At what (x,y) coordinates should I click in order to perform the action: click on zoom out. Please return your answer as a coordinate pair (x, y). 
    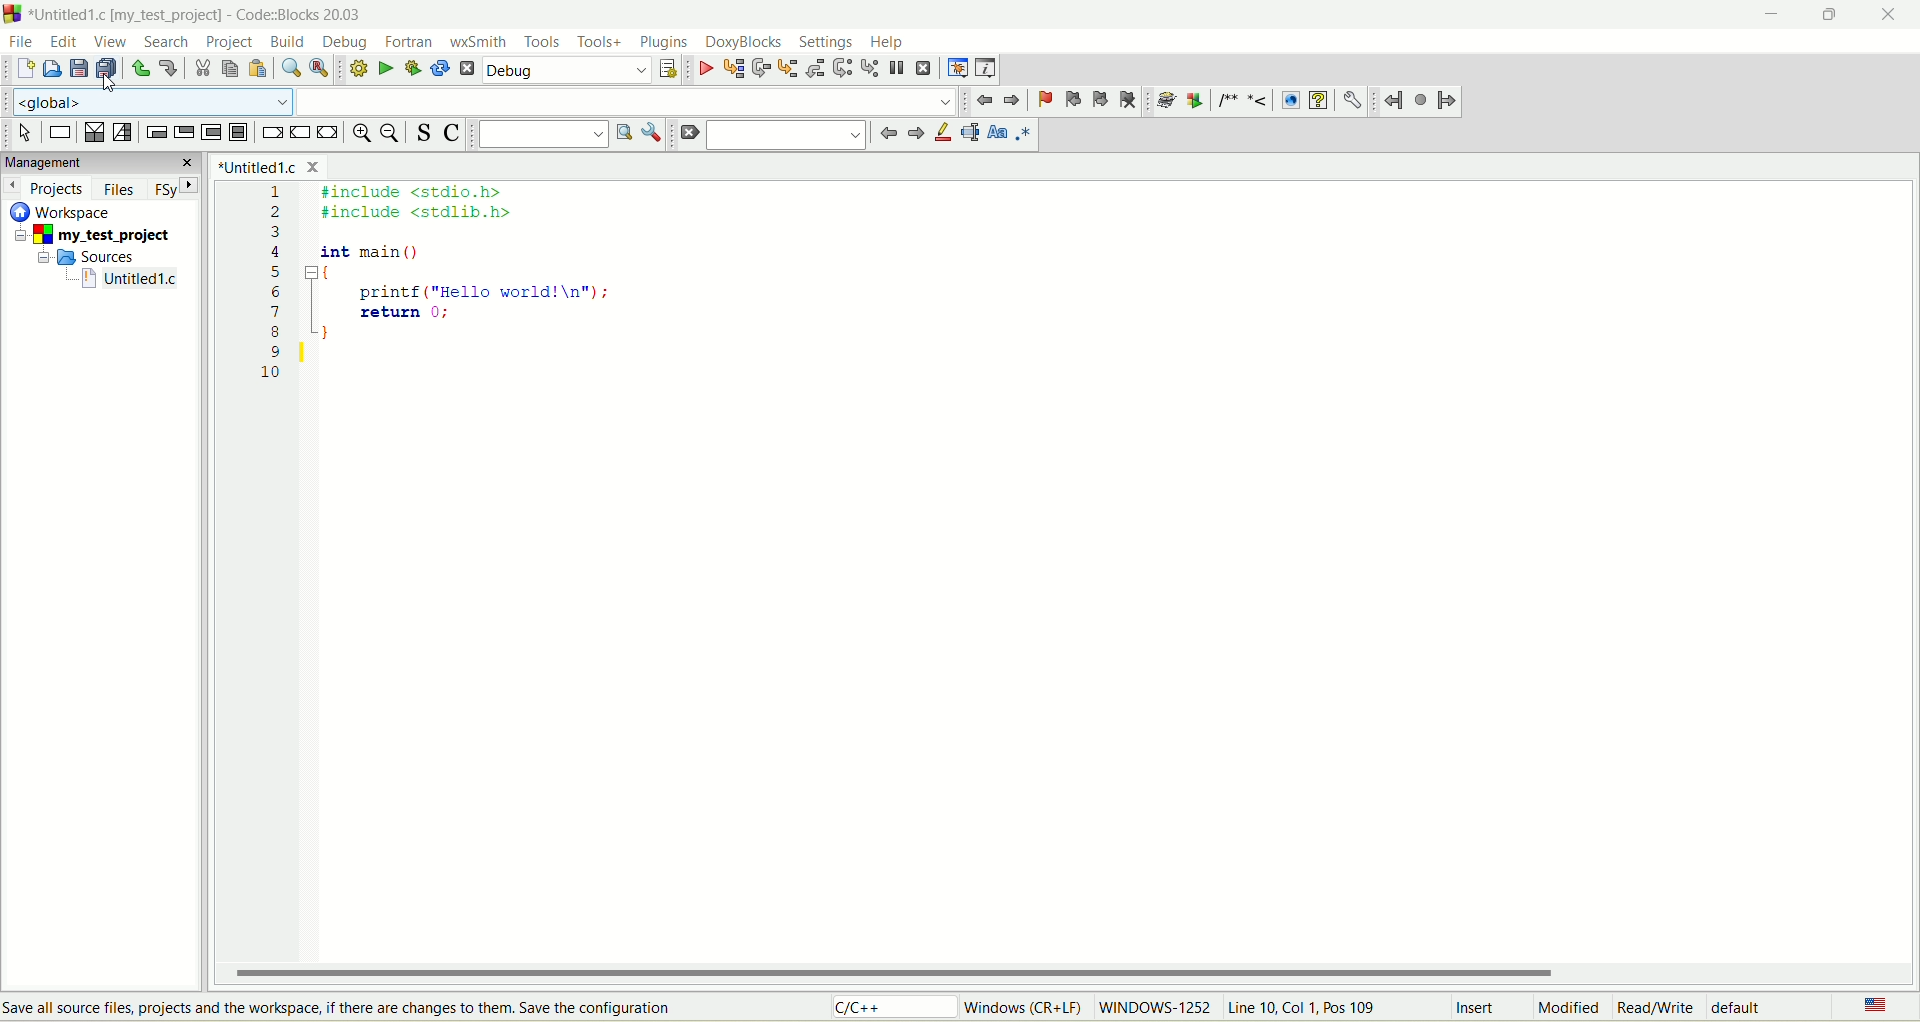
    Looking at the image, I should click on (393, 137).